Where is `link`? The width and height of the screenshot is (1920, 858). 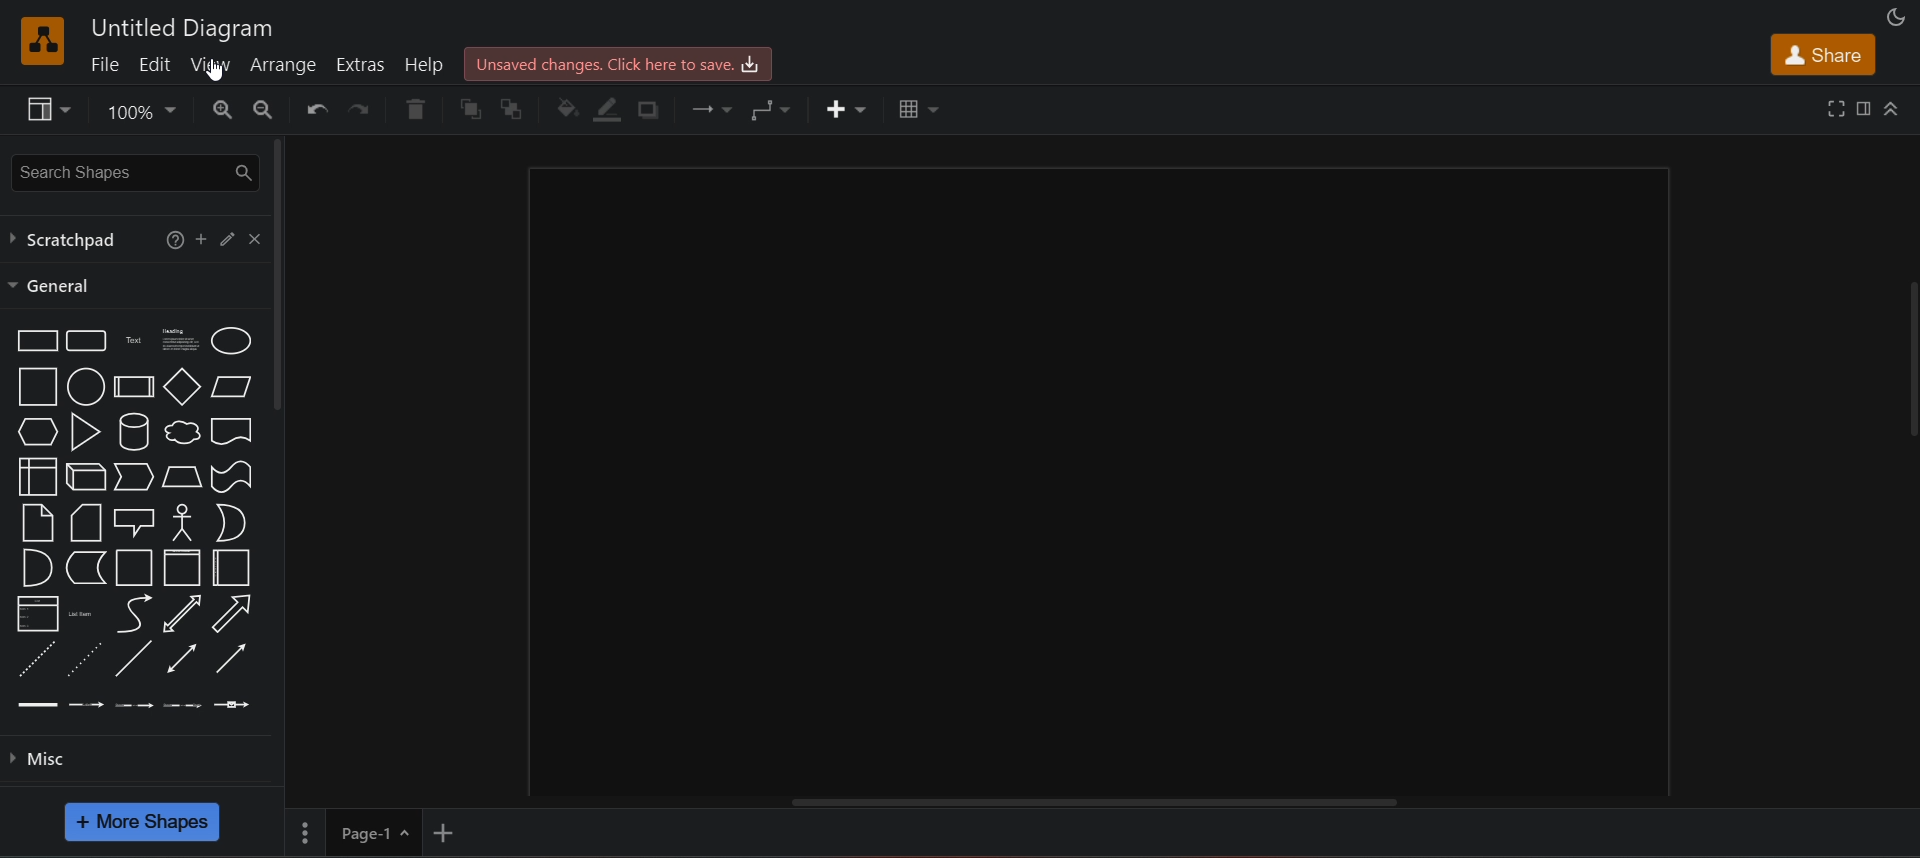 link is located at coordinates (36, 703).